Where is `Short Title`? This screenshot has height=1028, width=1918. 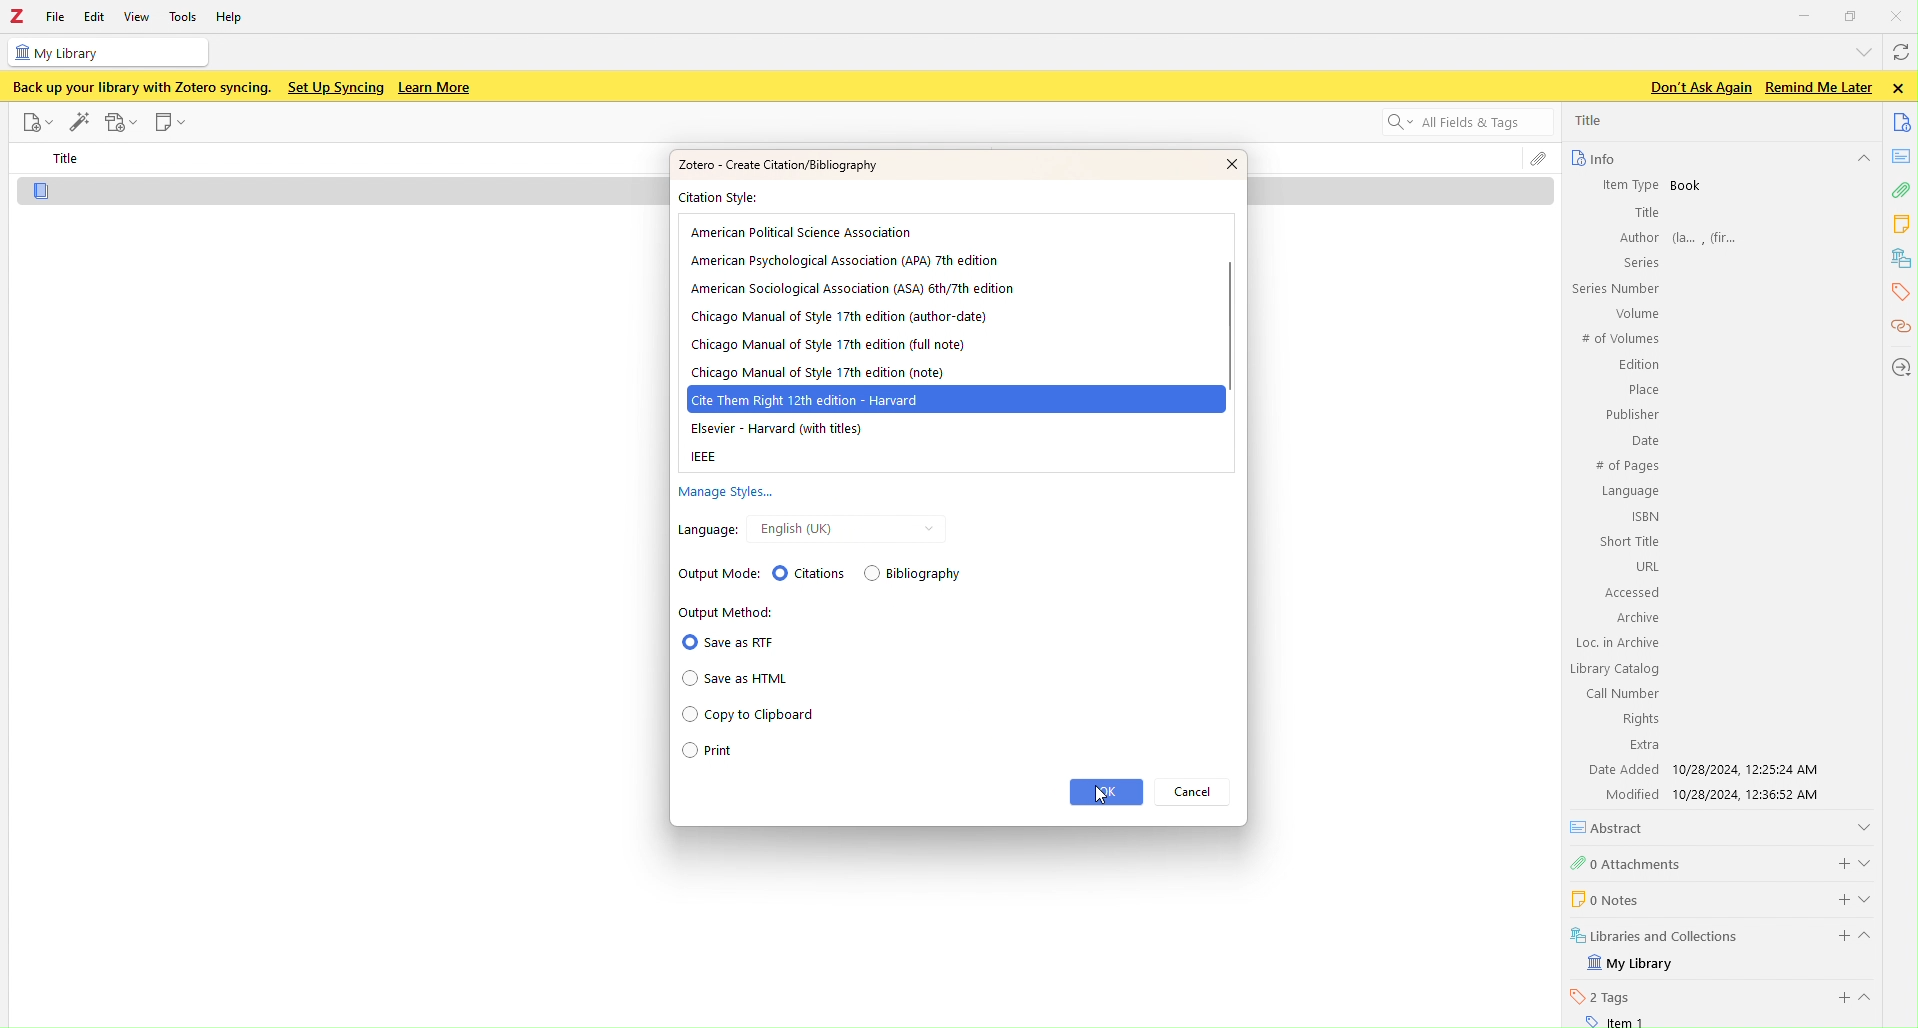 Short Title is located at coordinates (1631, 541).